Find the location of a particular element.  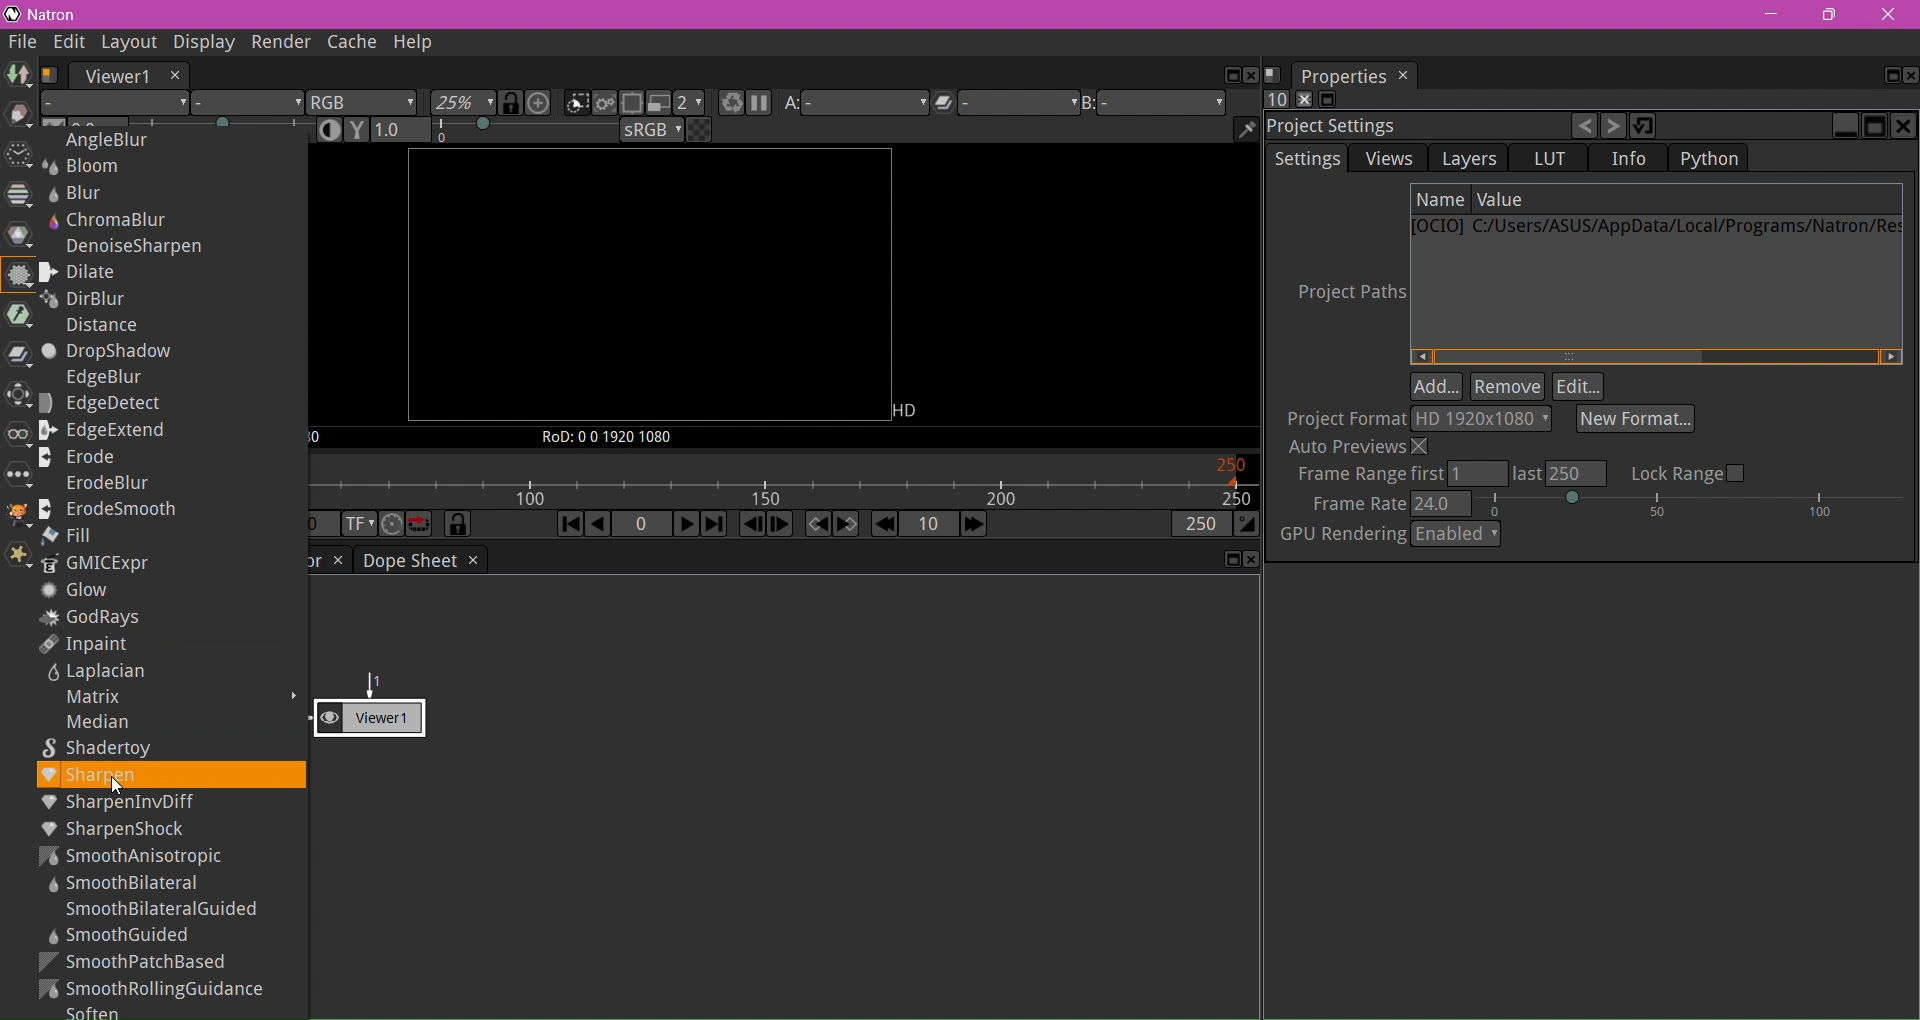

Check to enable Auto Previews is located at coordinates (1362, 446).